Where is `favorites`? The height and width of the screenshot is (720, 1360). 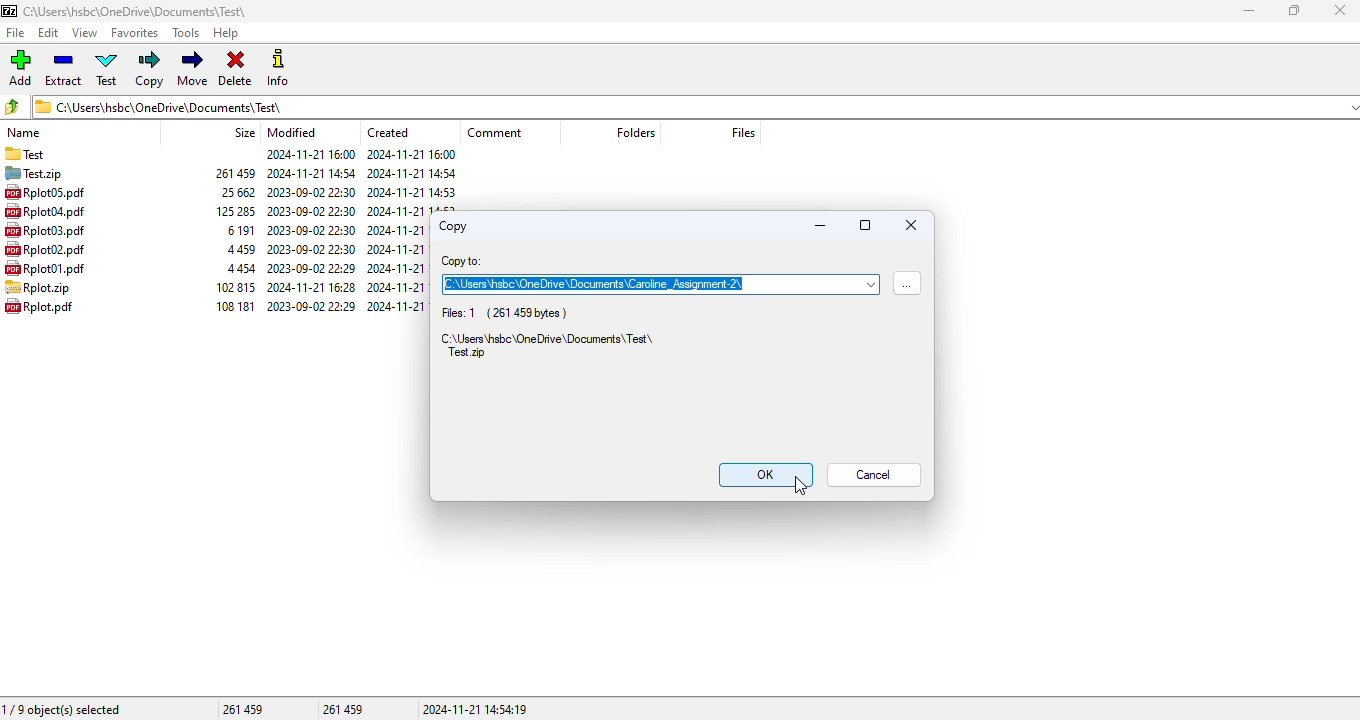
favorites is located at coordinates (135, 33).